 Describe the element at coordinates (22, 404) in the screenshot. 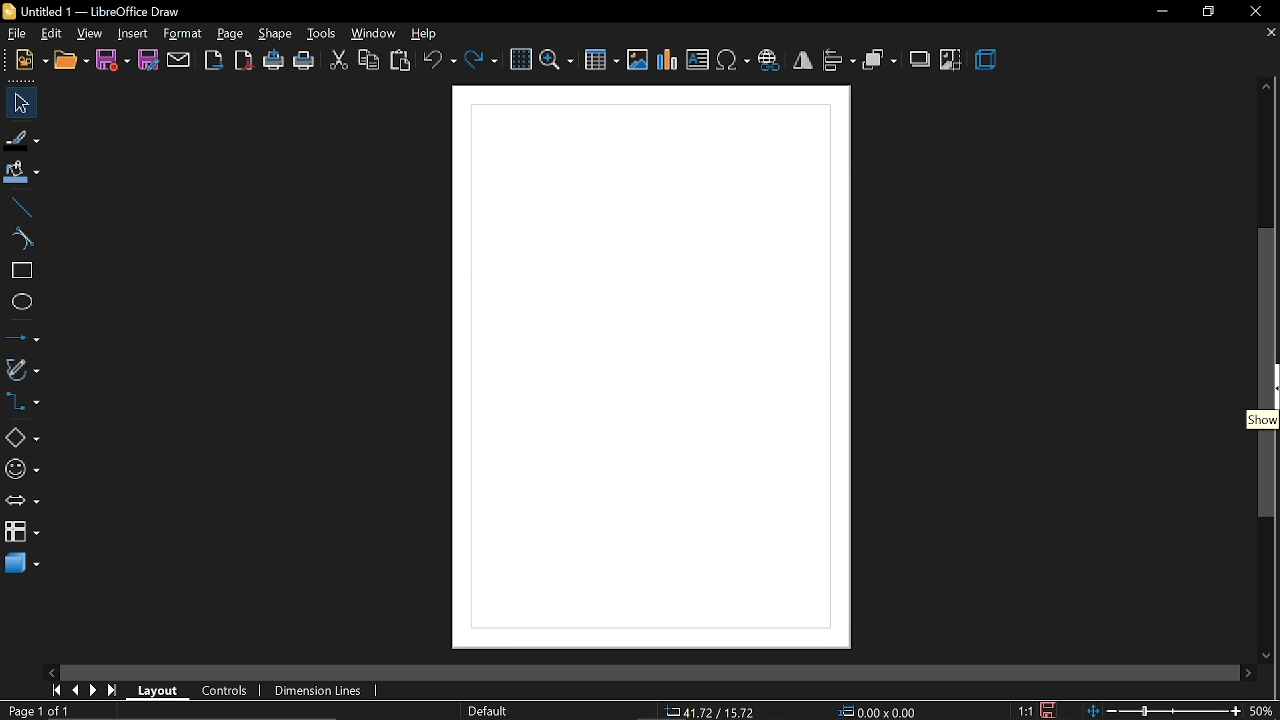

I see `connectors` at that location.